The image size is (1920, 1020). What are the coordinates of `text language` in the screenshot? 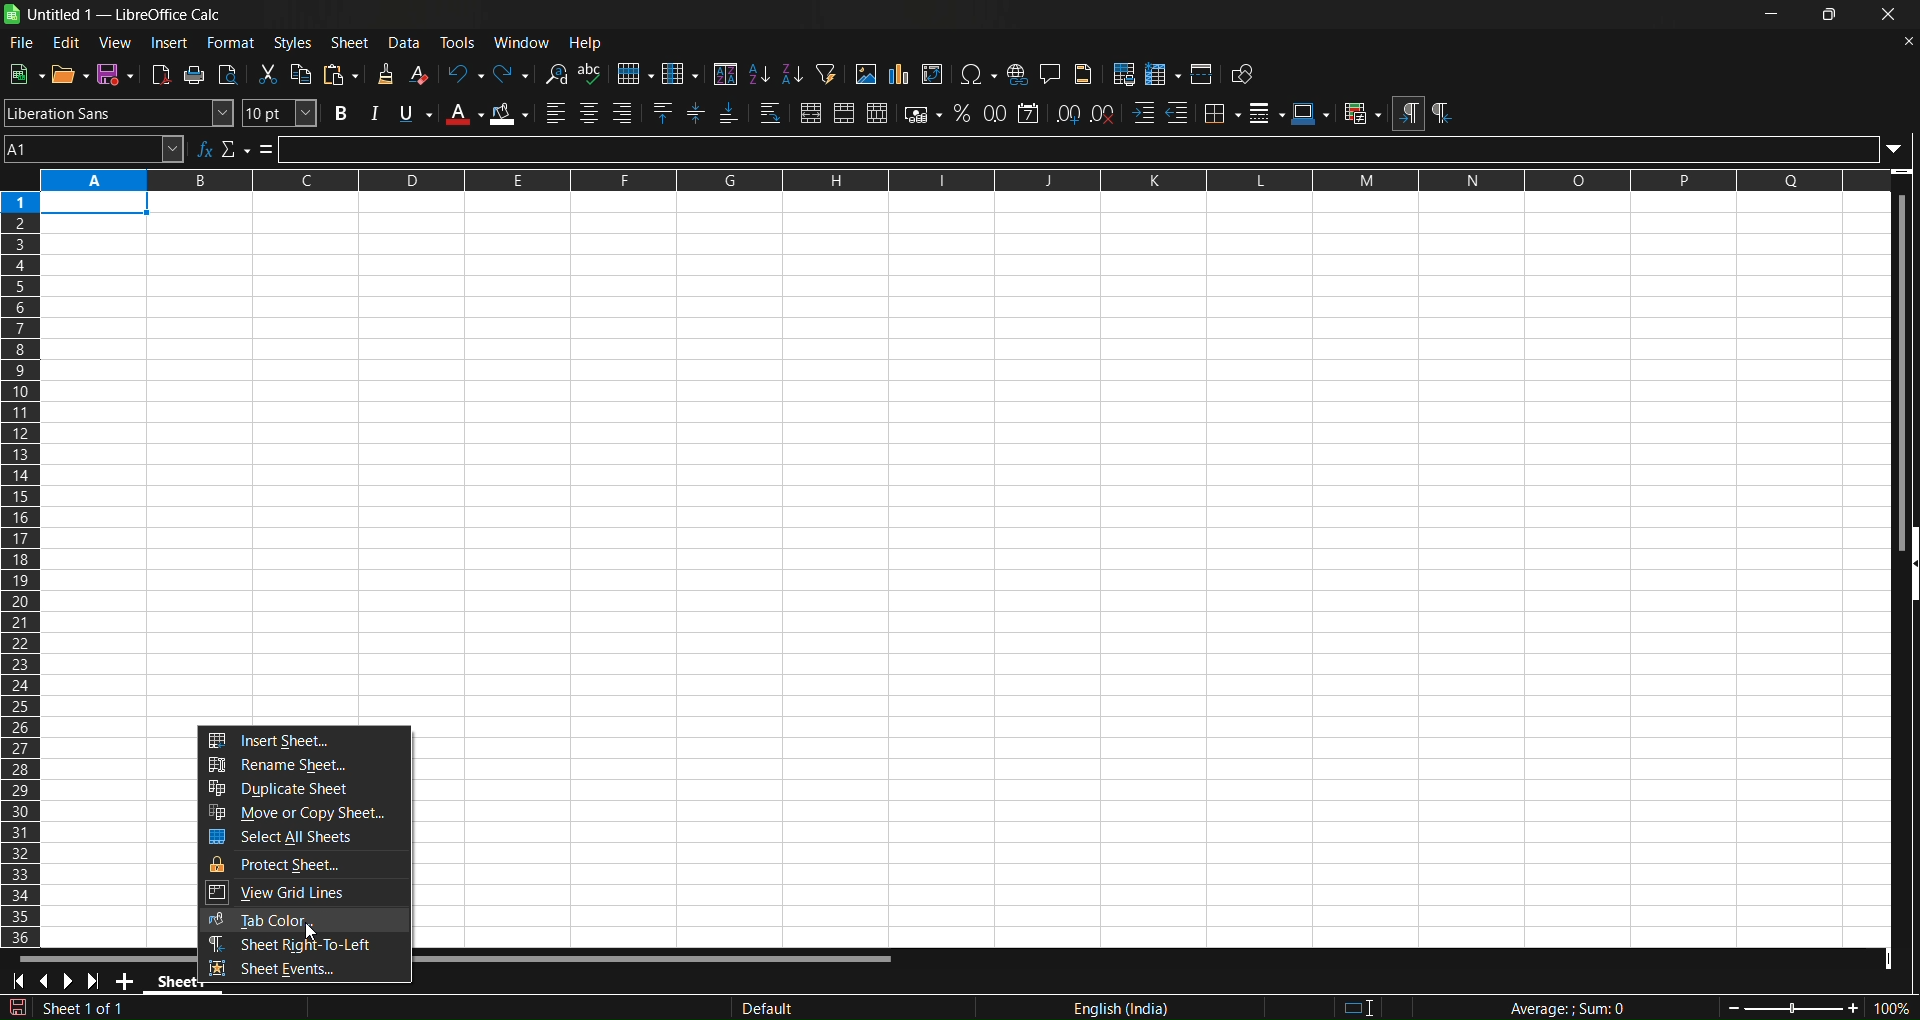 It's located at (1024, 1007).